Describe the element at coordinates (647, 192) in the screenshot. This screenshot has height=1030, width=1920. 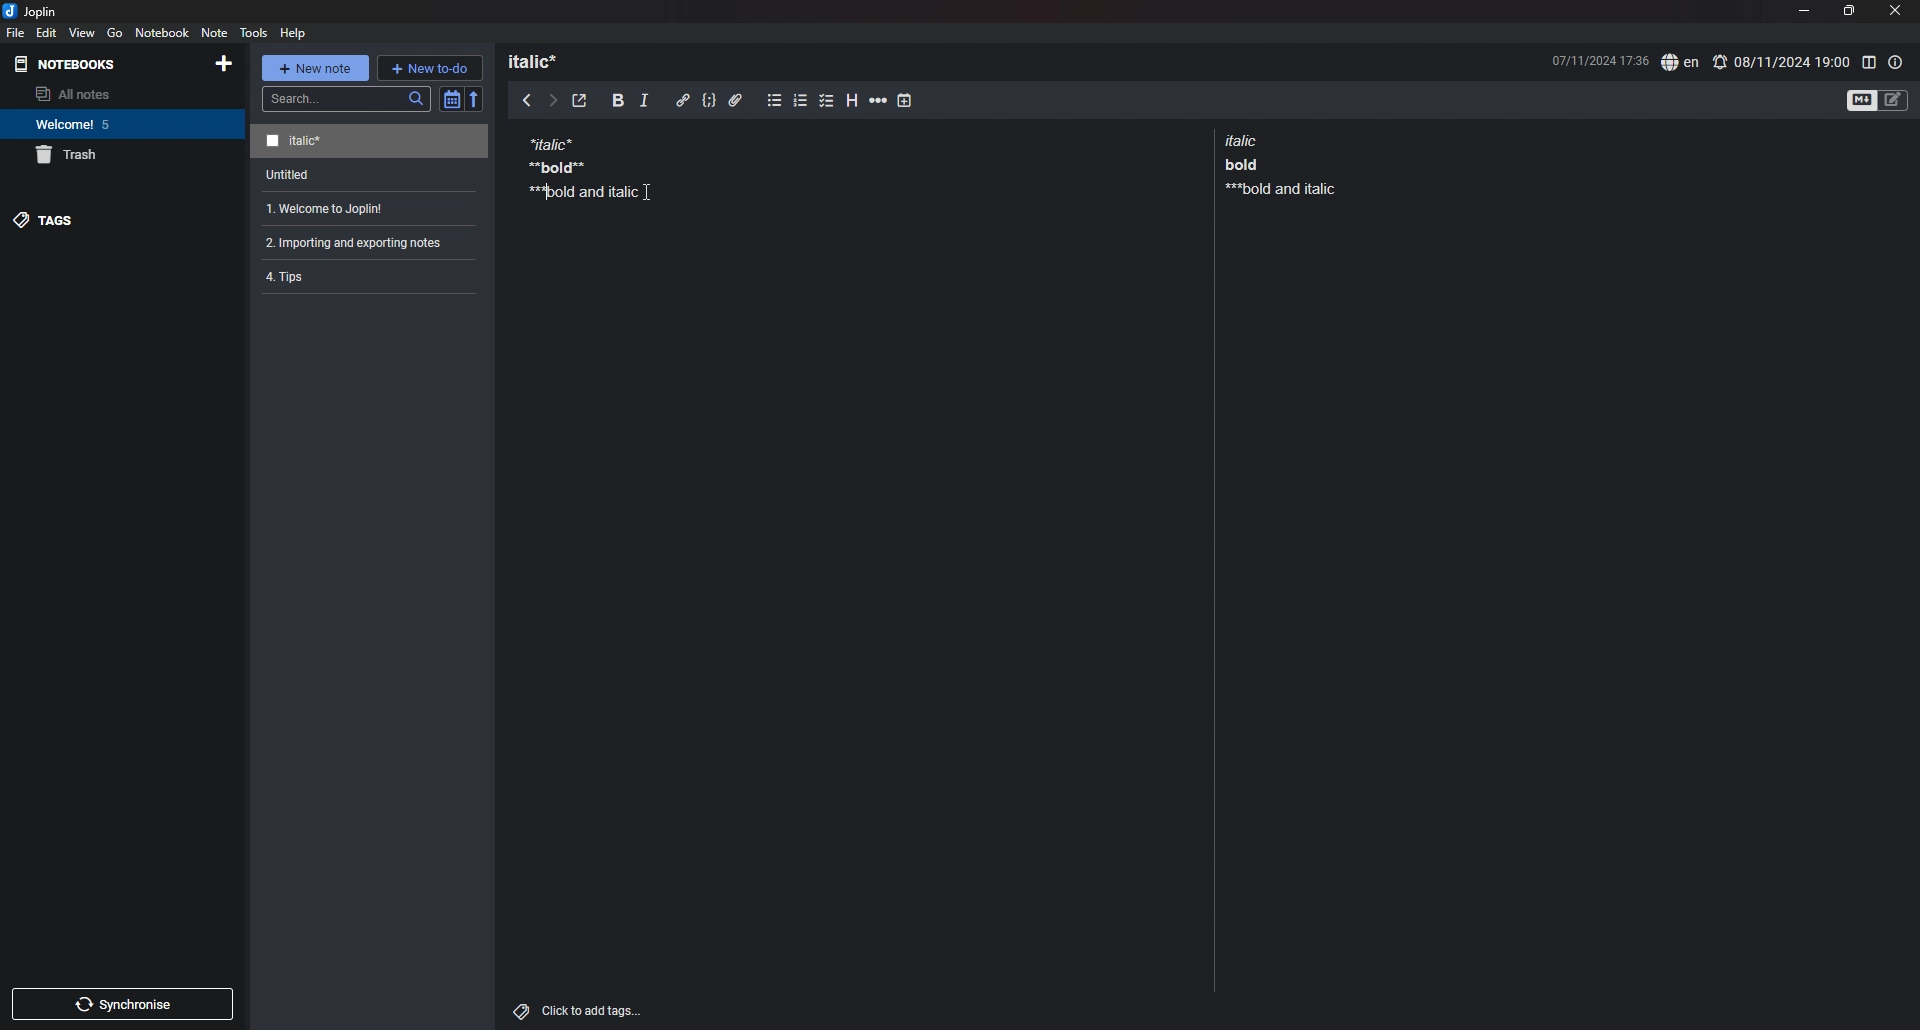
I see `Cursor` at that location.